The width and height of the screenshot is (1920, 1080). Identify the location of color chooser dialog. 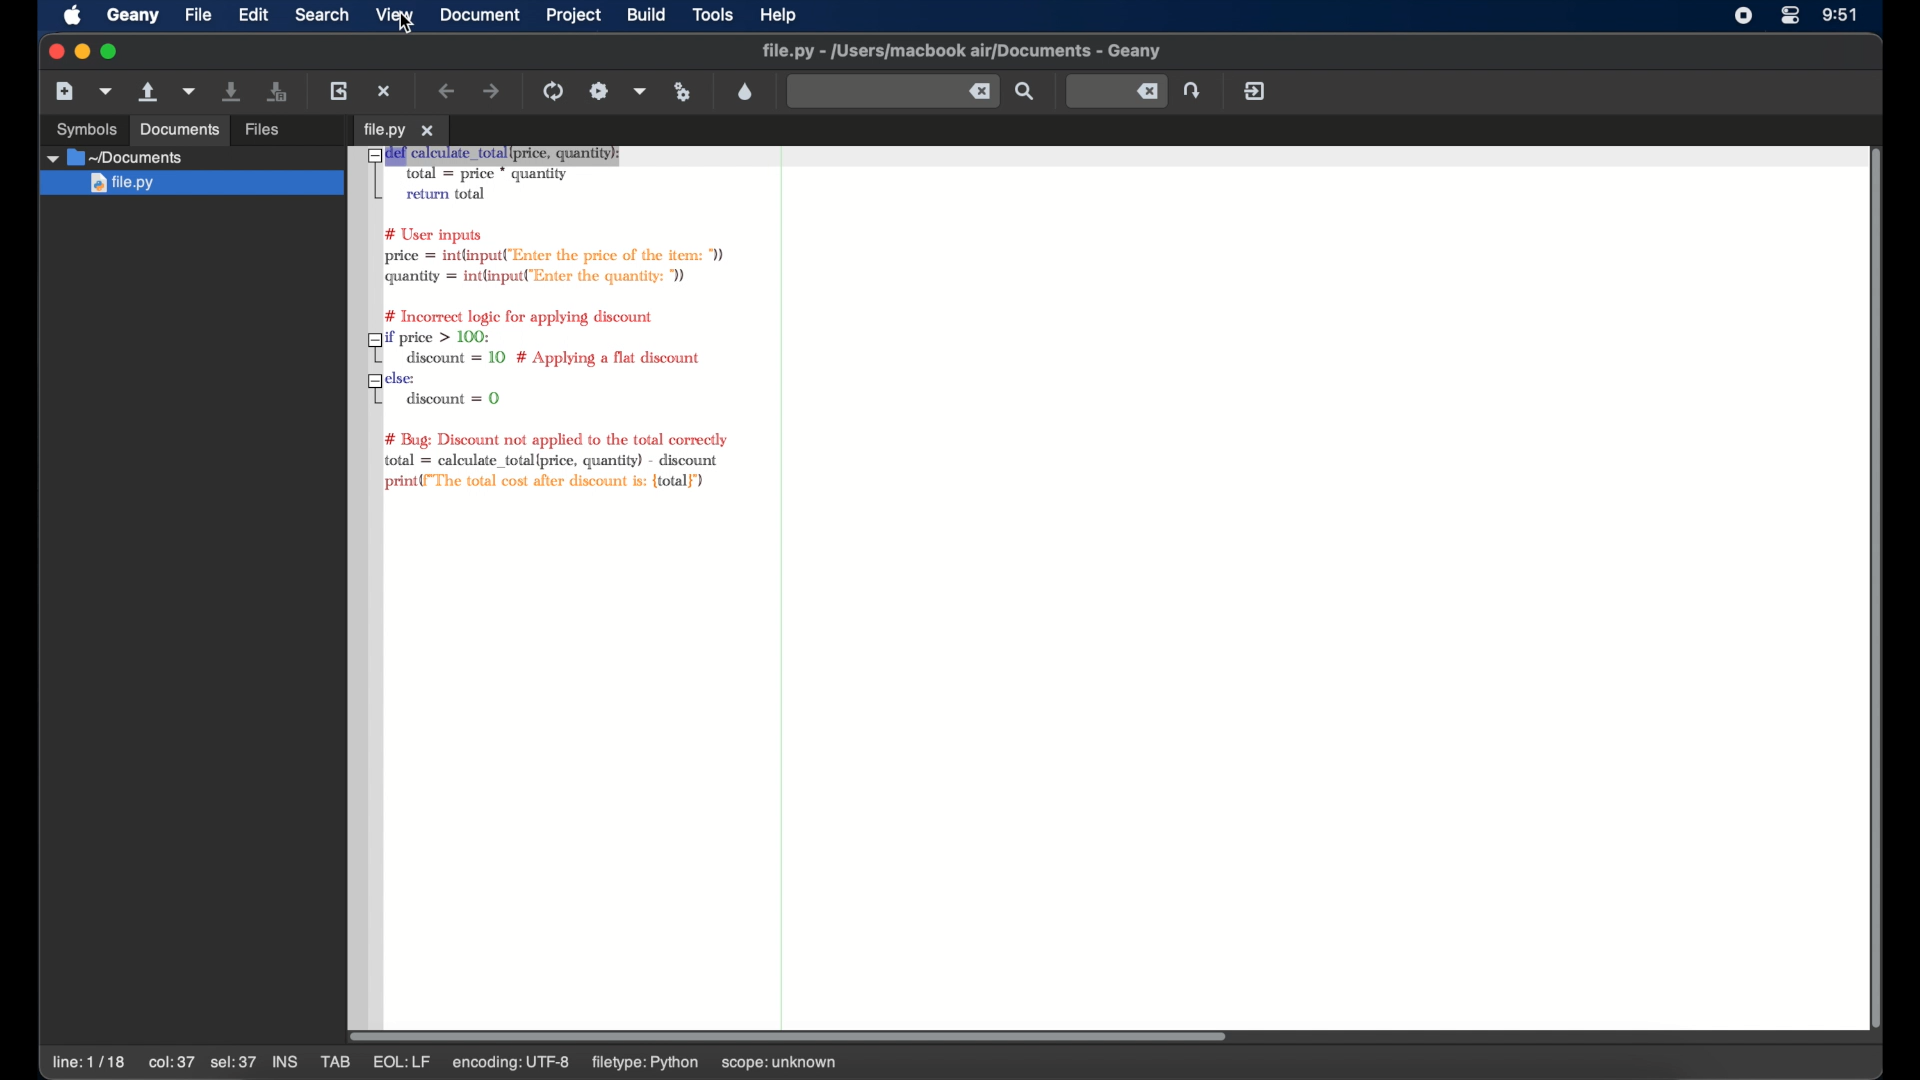
(746, 92).